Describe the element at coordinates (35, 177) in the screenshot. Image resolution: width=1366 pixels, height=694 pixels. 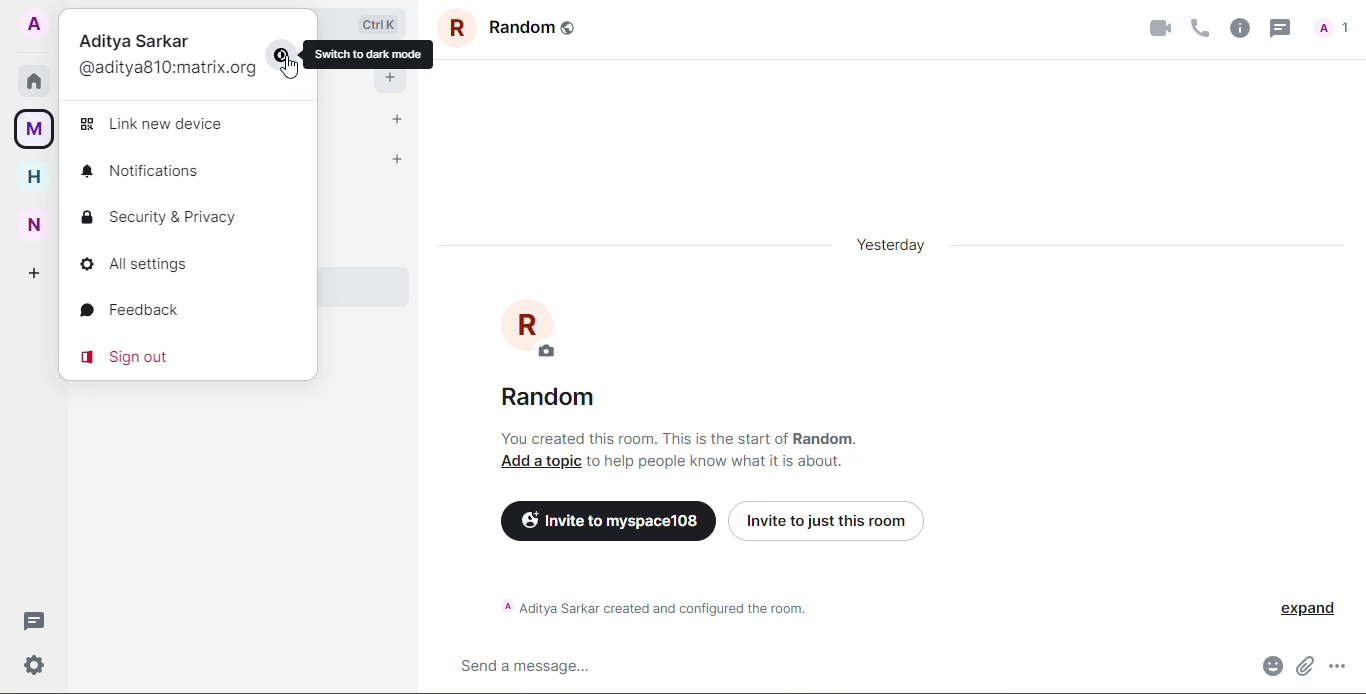
I see `home` at that location.